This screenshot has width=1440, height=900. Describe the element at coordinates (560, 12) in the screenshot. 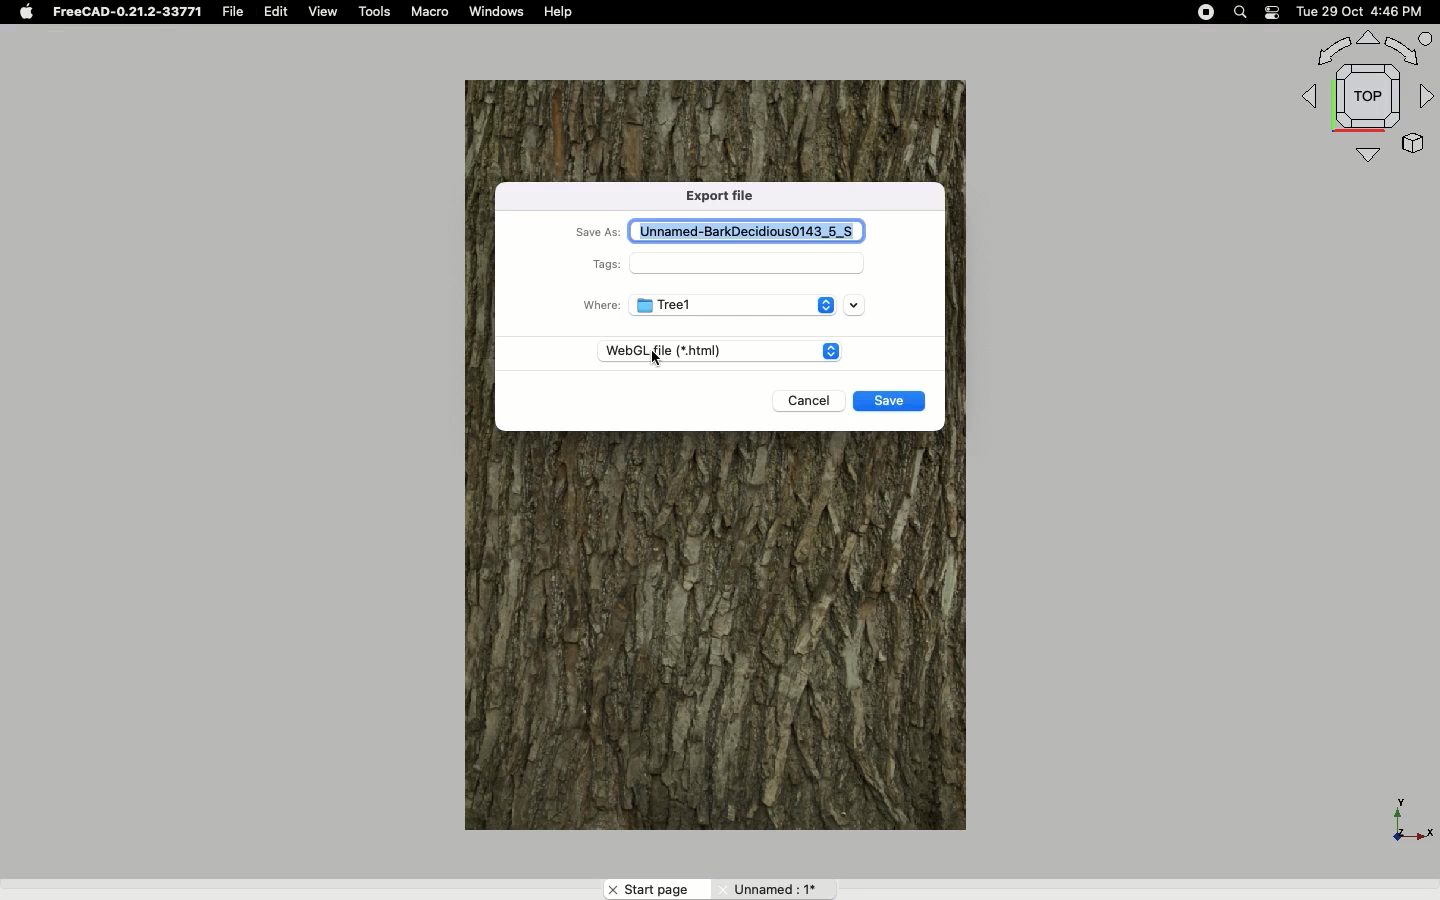

I see `Help` at that location.